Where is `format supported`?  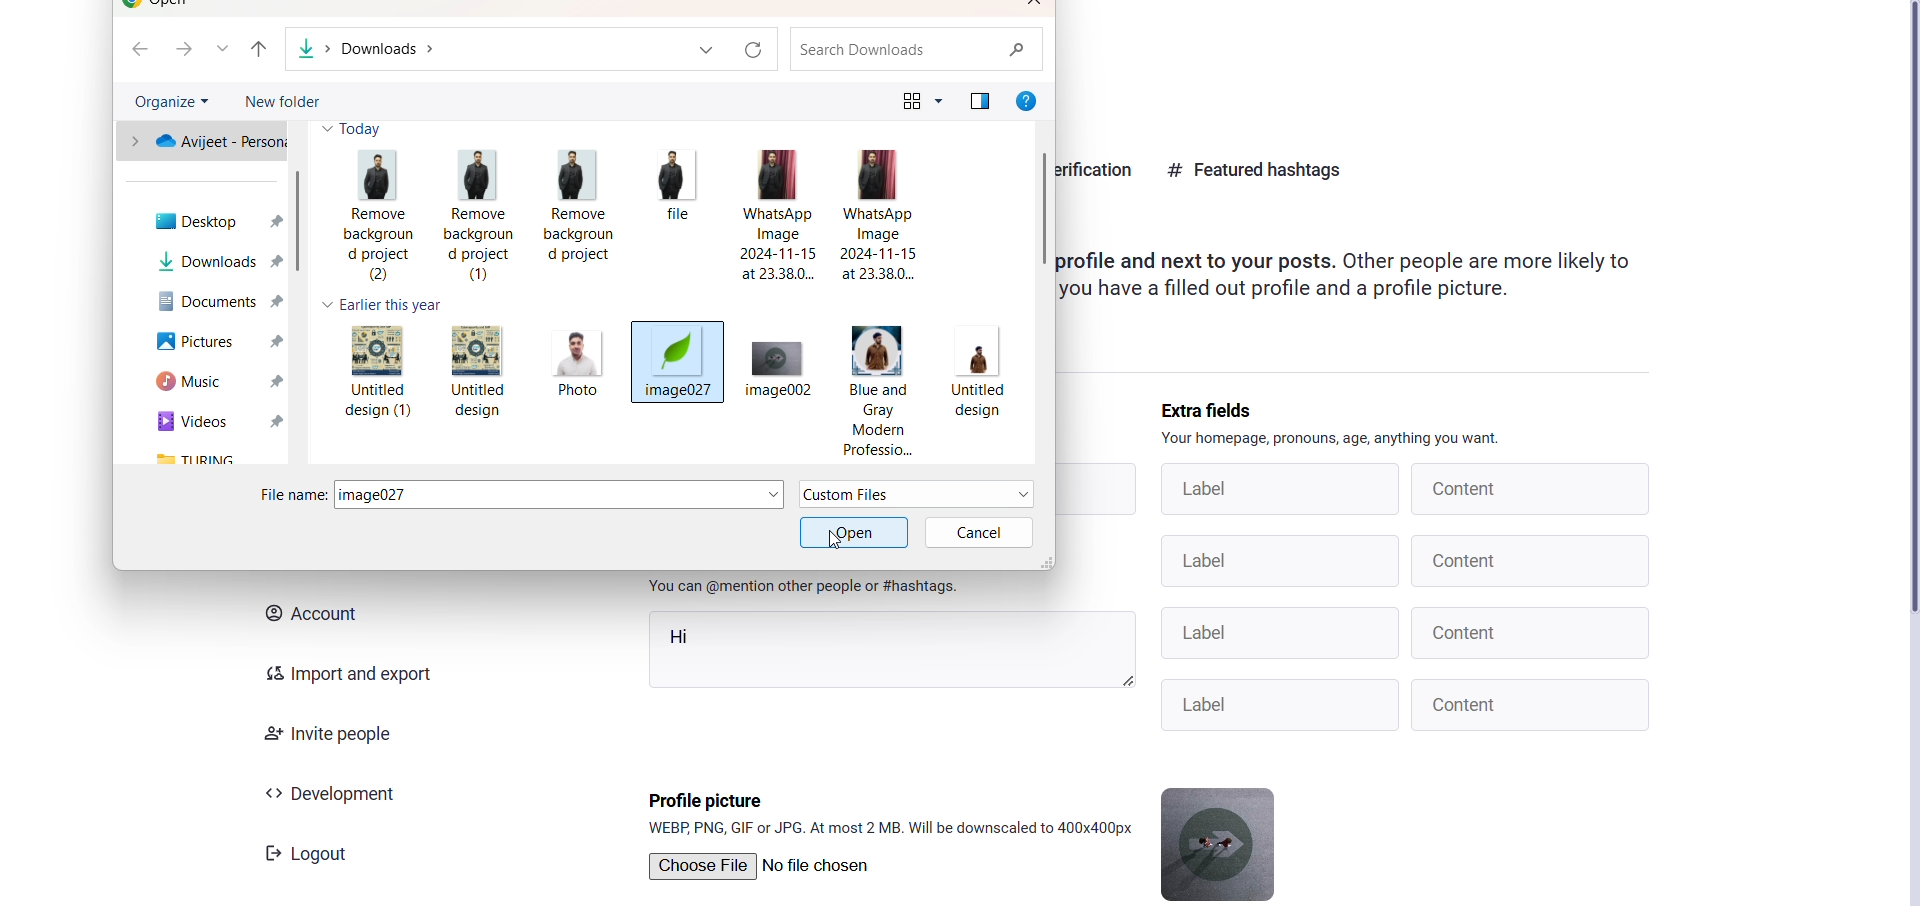
format supported is located at coordinates (893, 828).